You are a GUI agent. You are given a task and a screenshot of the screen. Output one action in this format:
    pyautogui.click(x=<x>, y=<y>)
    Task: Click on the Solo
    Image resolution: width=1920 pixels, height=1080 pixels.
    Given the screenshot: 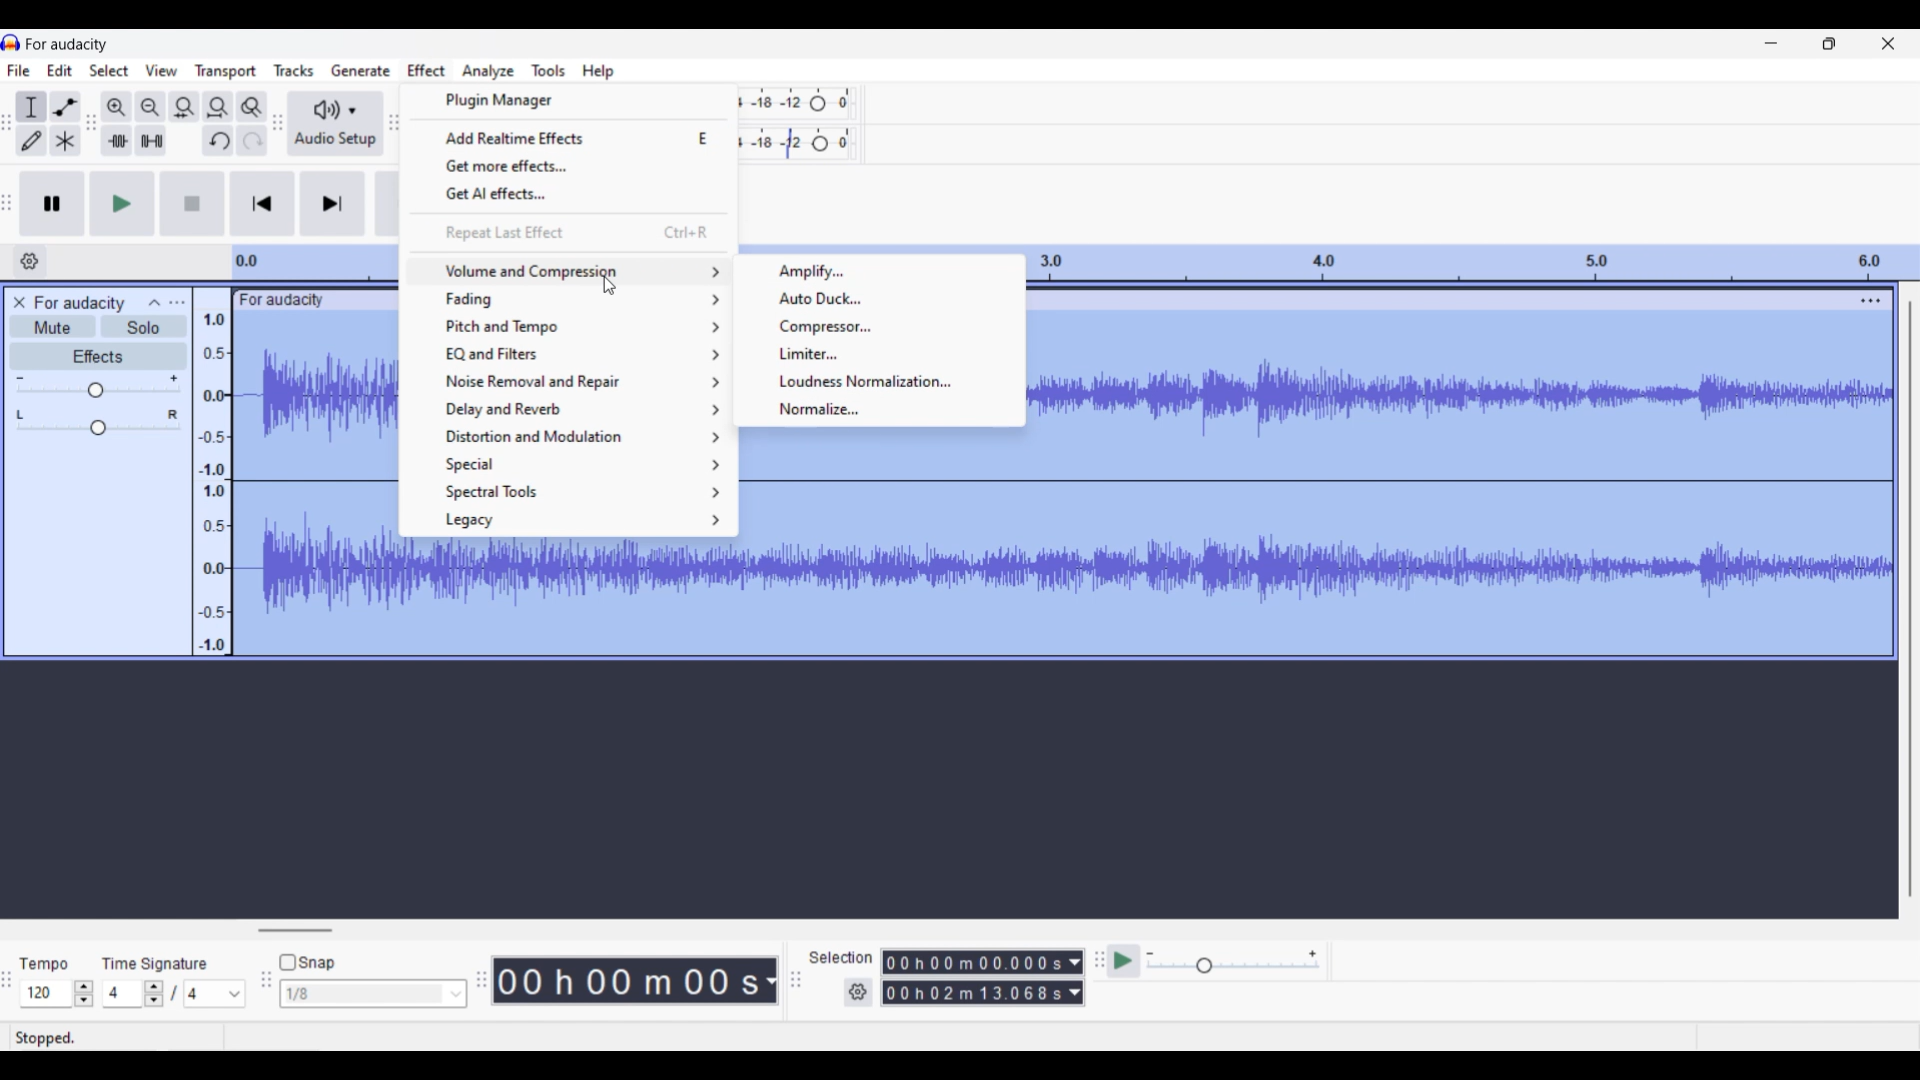 What is the action you would take?
    pyautogui.click(x=146, y=326)
    